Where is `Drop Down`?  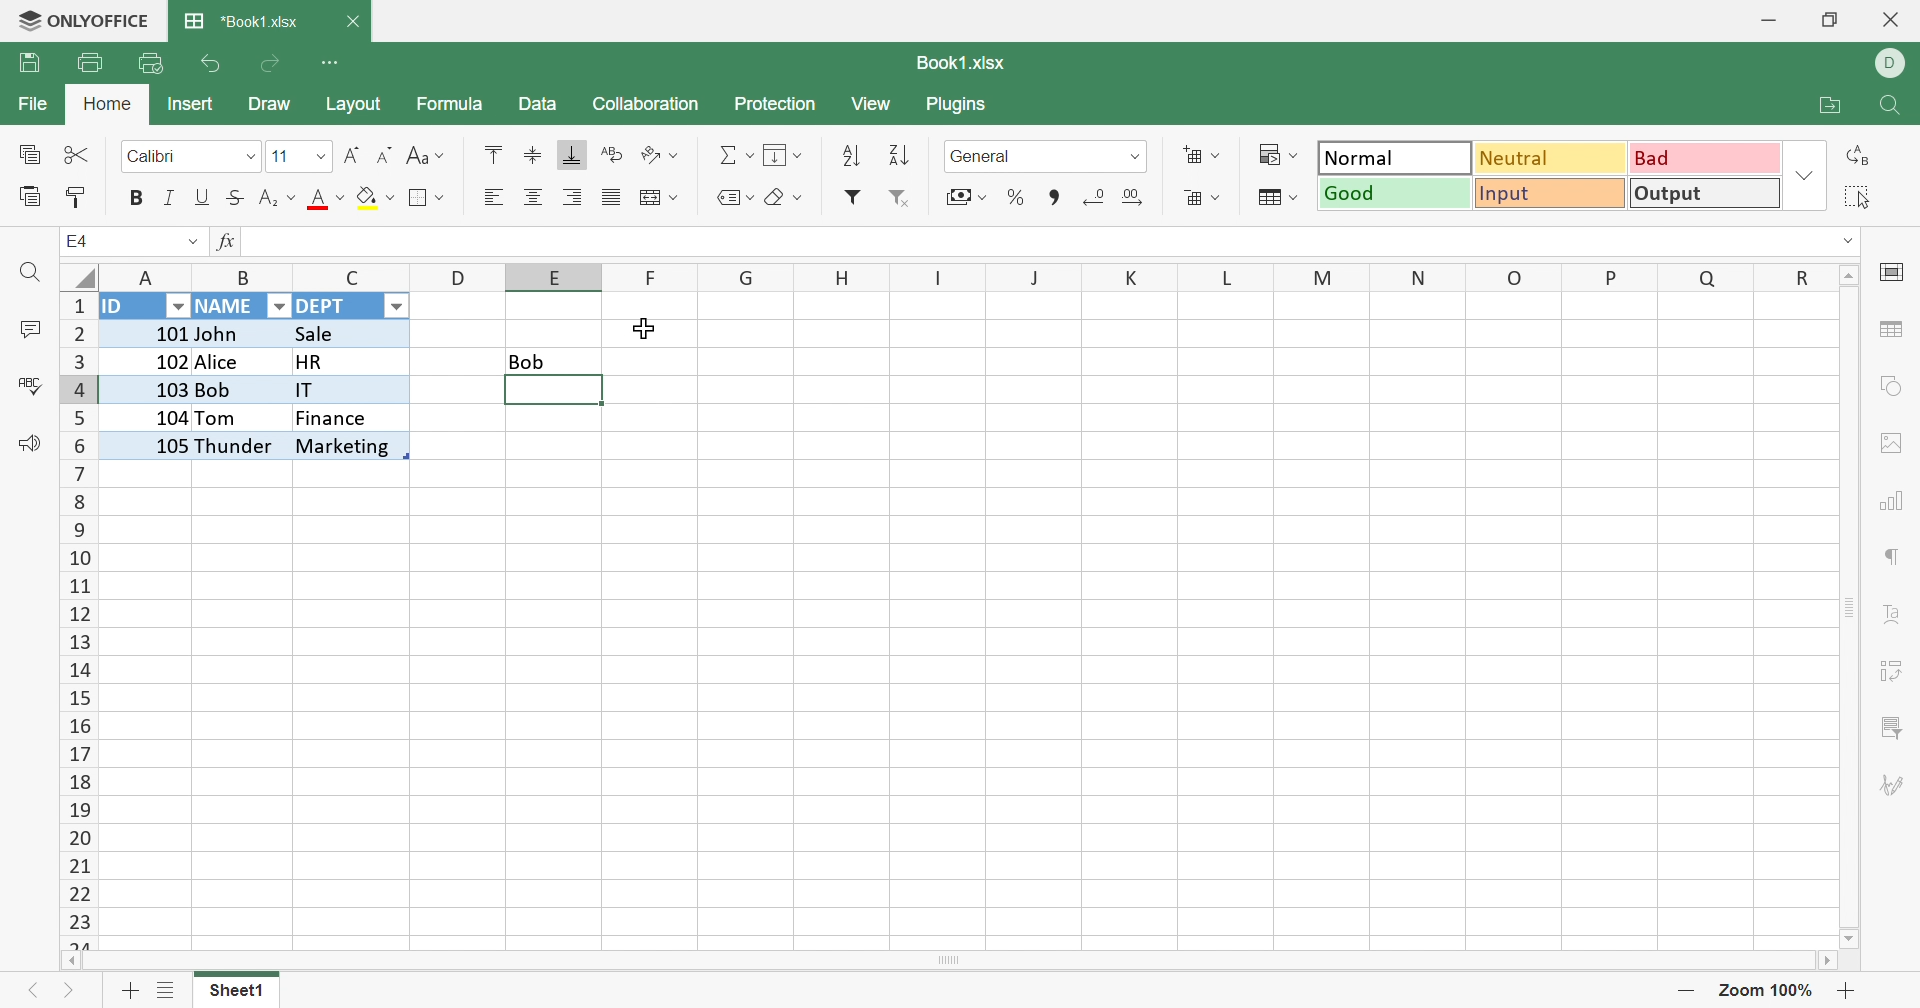 Drop Down is located at coordinates (1850, 242).